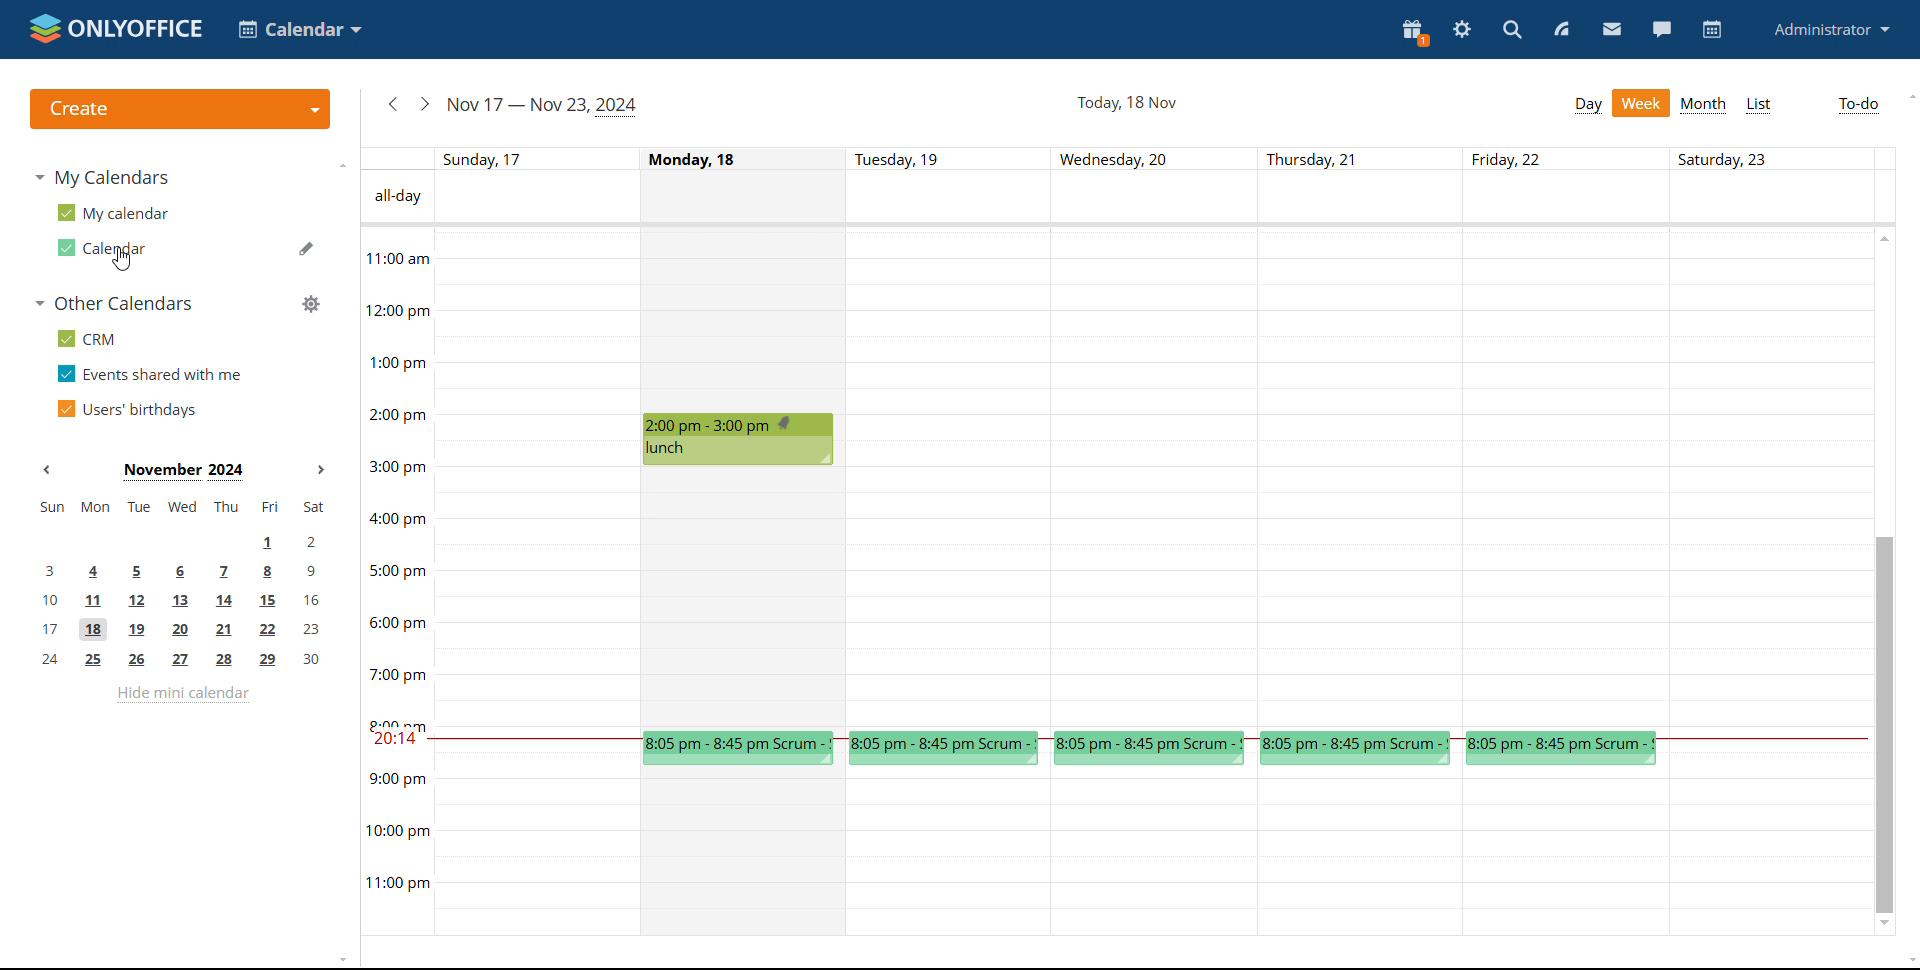  I want to click on current week, so click(547, 107).